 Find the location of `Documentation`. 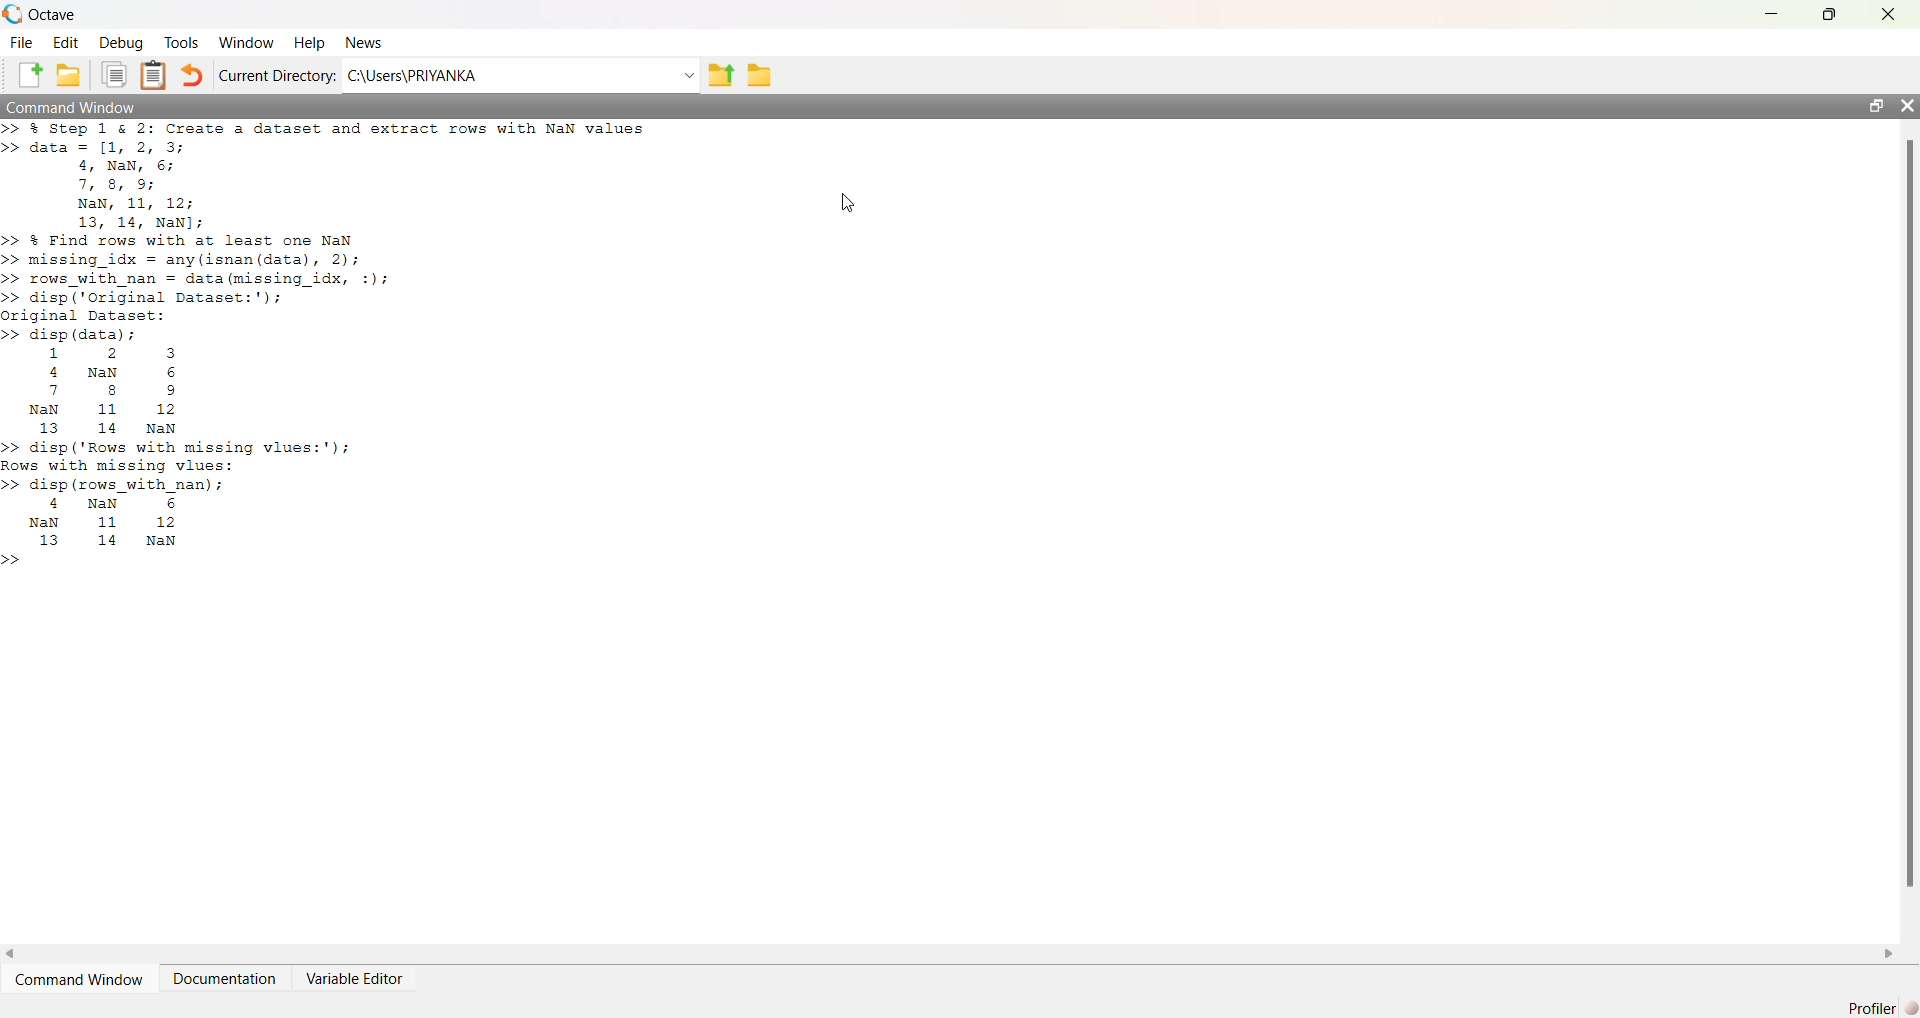

Documentation is located at coordinates (224, 979).